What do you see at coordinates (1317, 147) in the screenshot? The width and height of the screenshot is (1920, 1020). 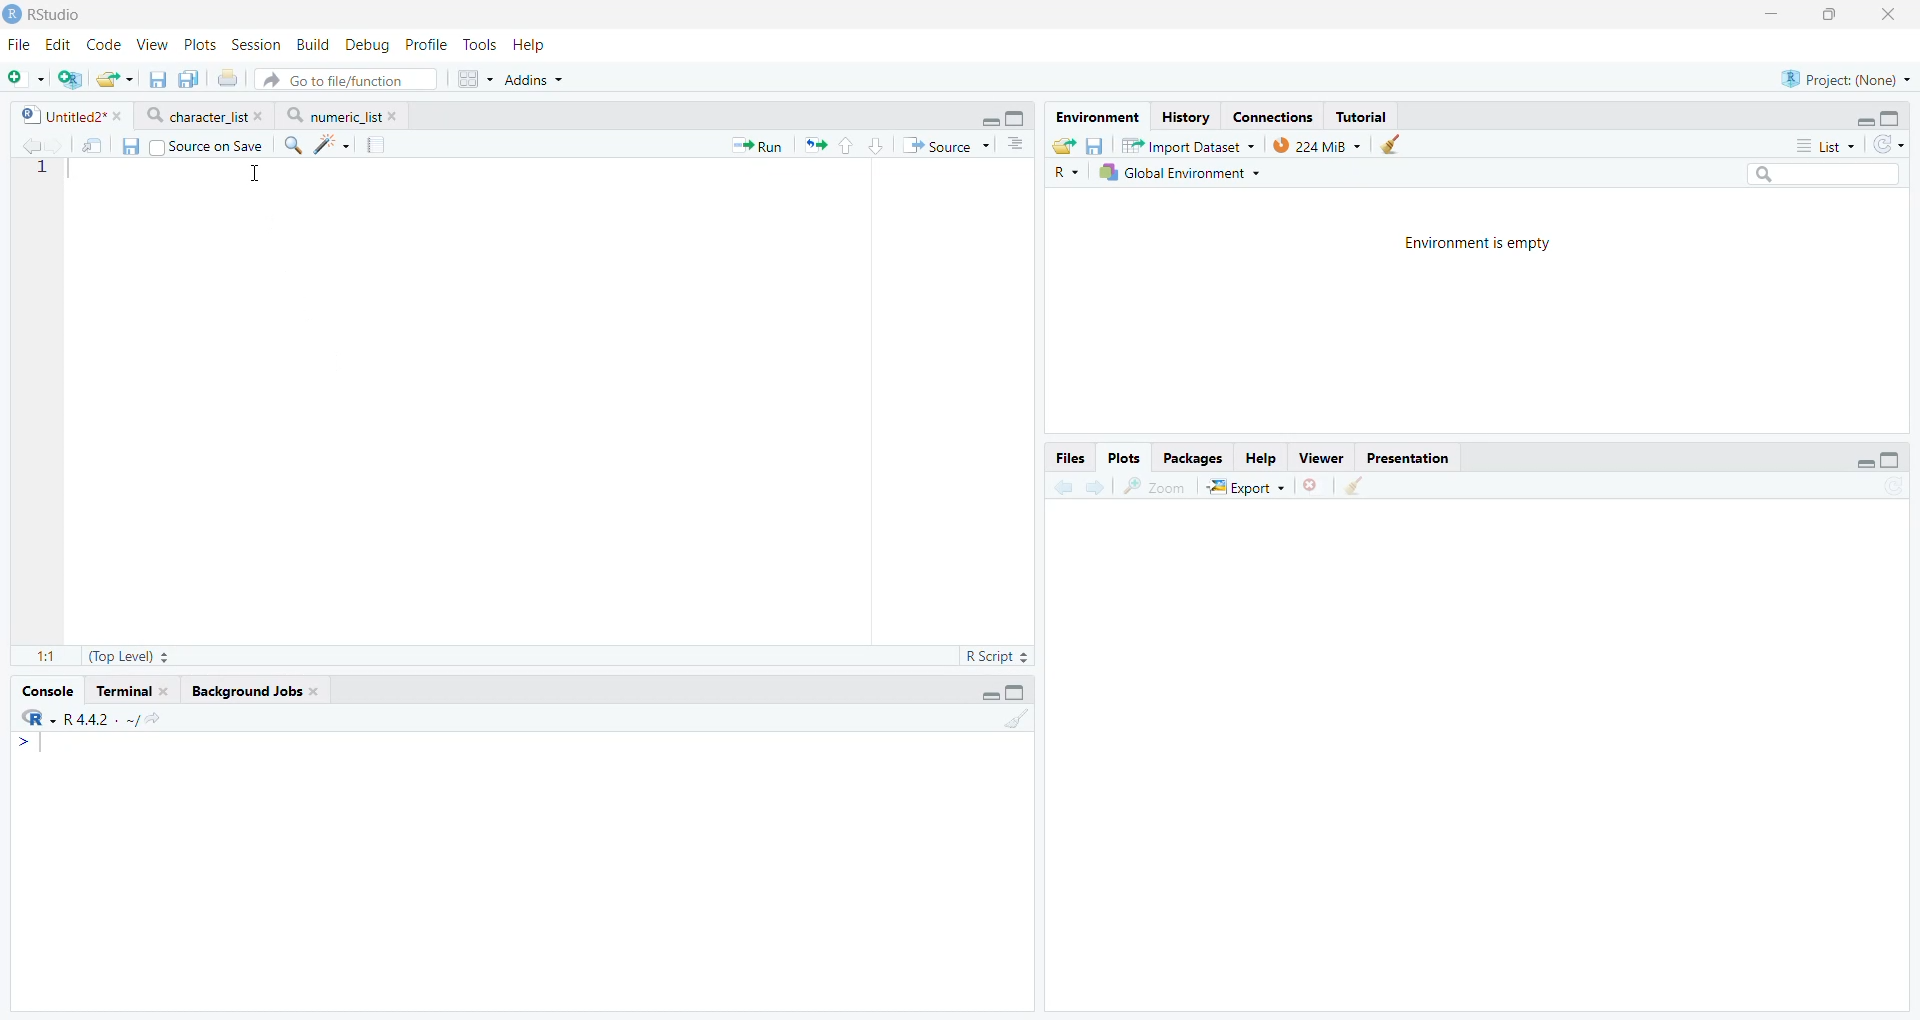 I see `224M` at bounding box center [1317, 147].